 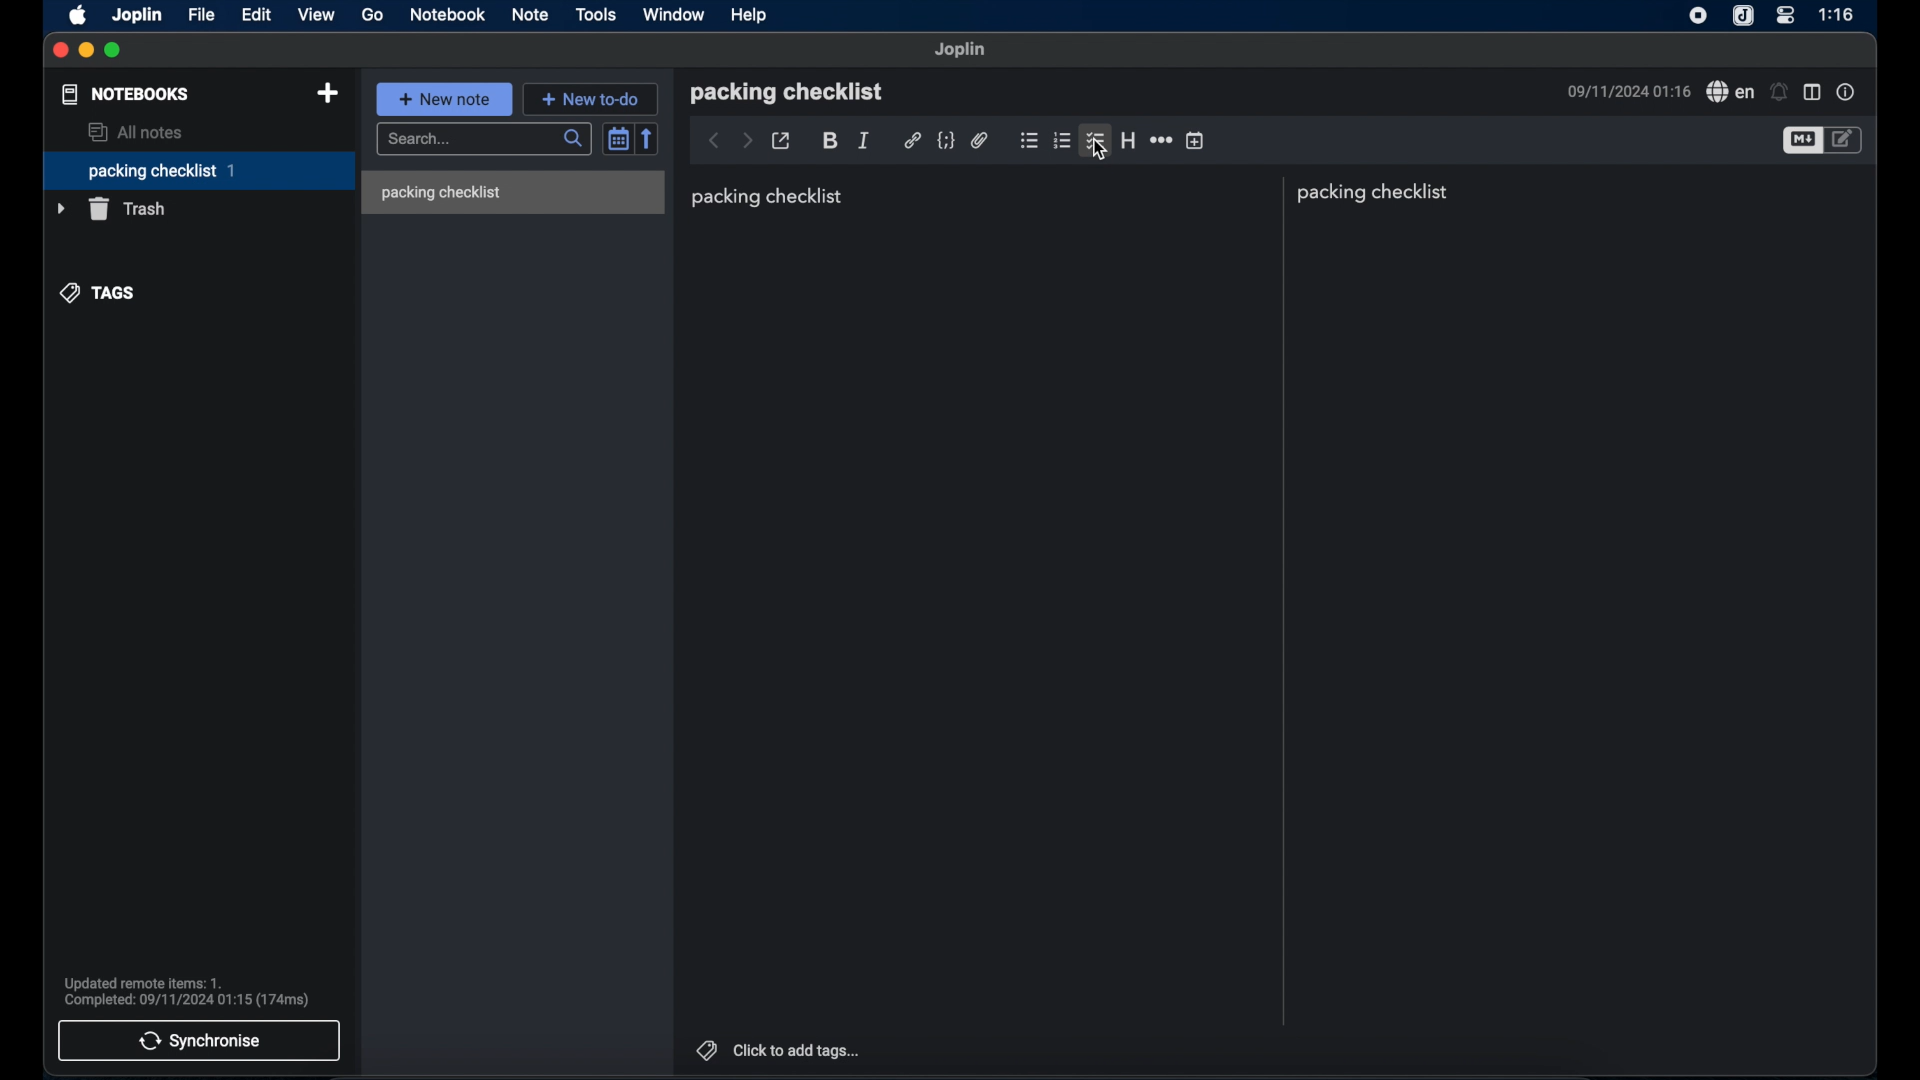 What do you see at coordinates (1377, 193) in the screenshot?
I see `packing checklist` at bounding box center [1377, 193].